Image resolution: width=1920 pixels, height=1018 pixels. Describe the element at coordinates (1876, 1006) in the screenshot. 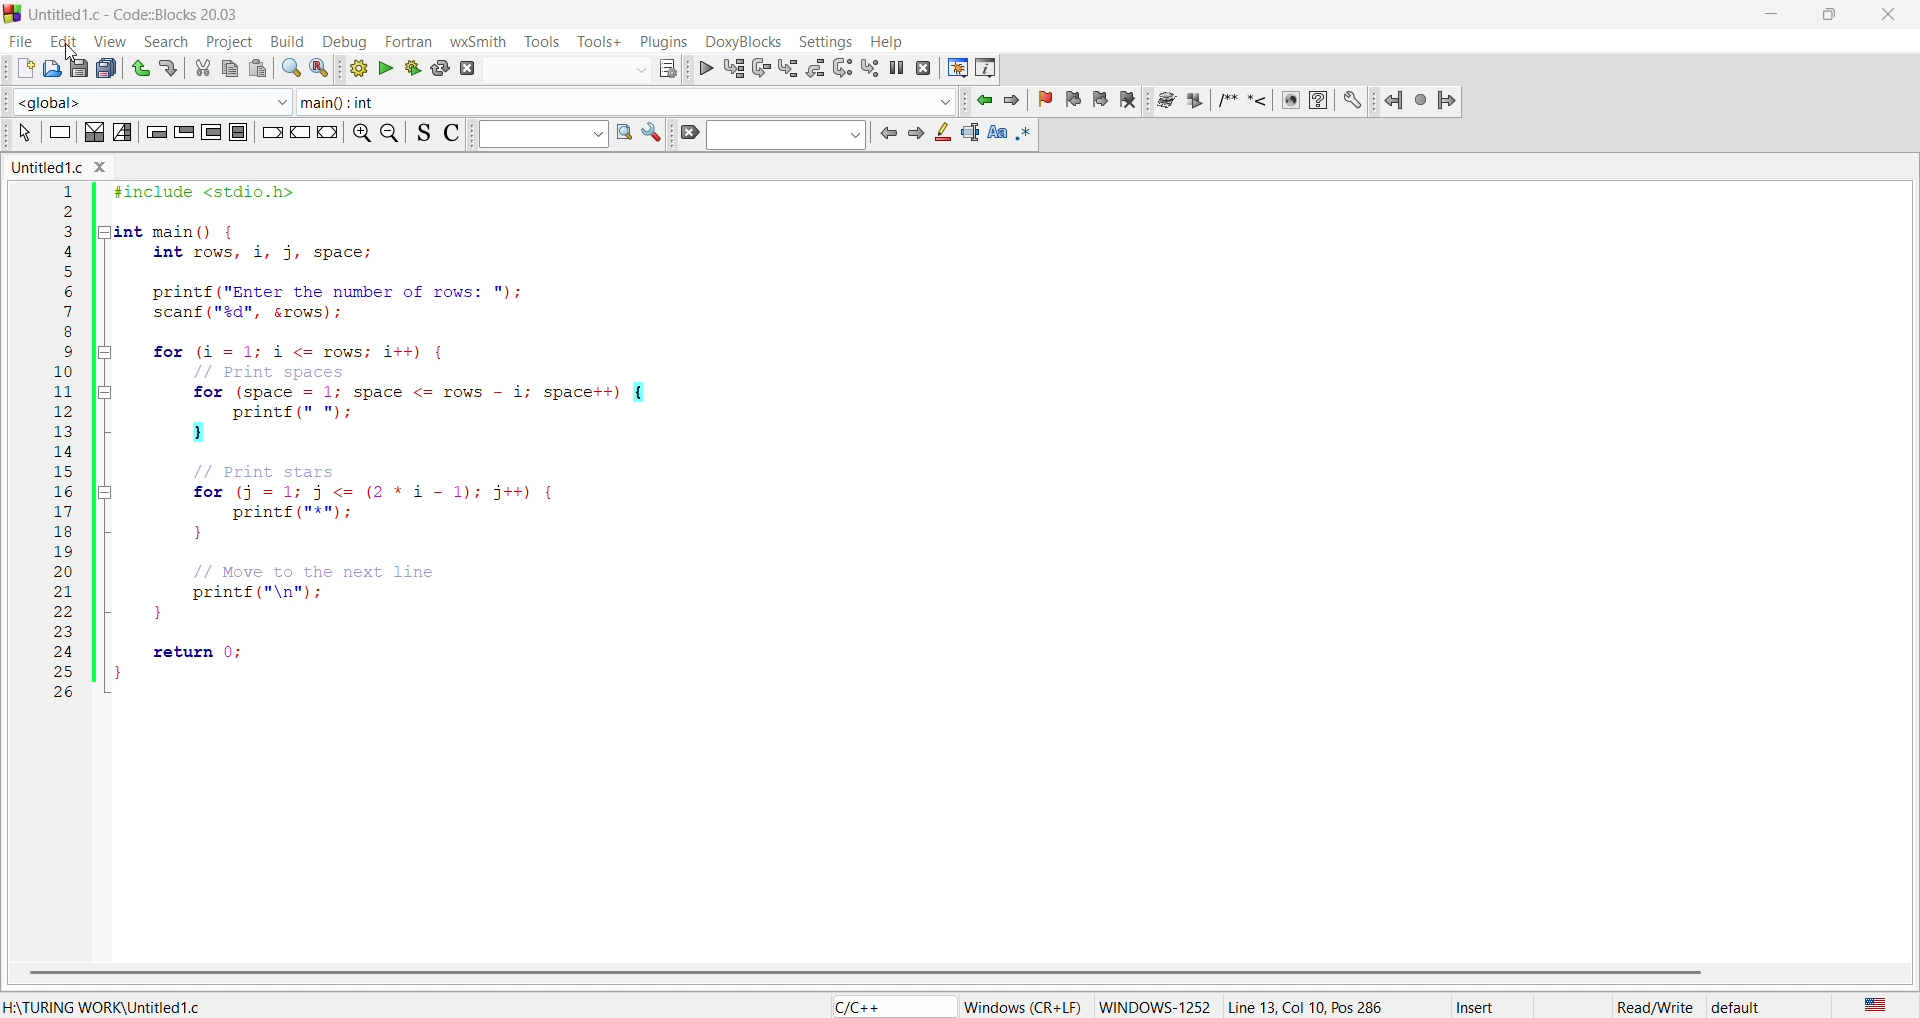

I see `LANGUAGE` at that location.